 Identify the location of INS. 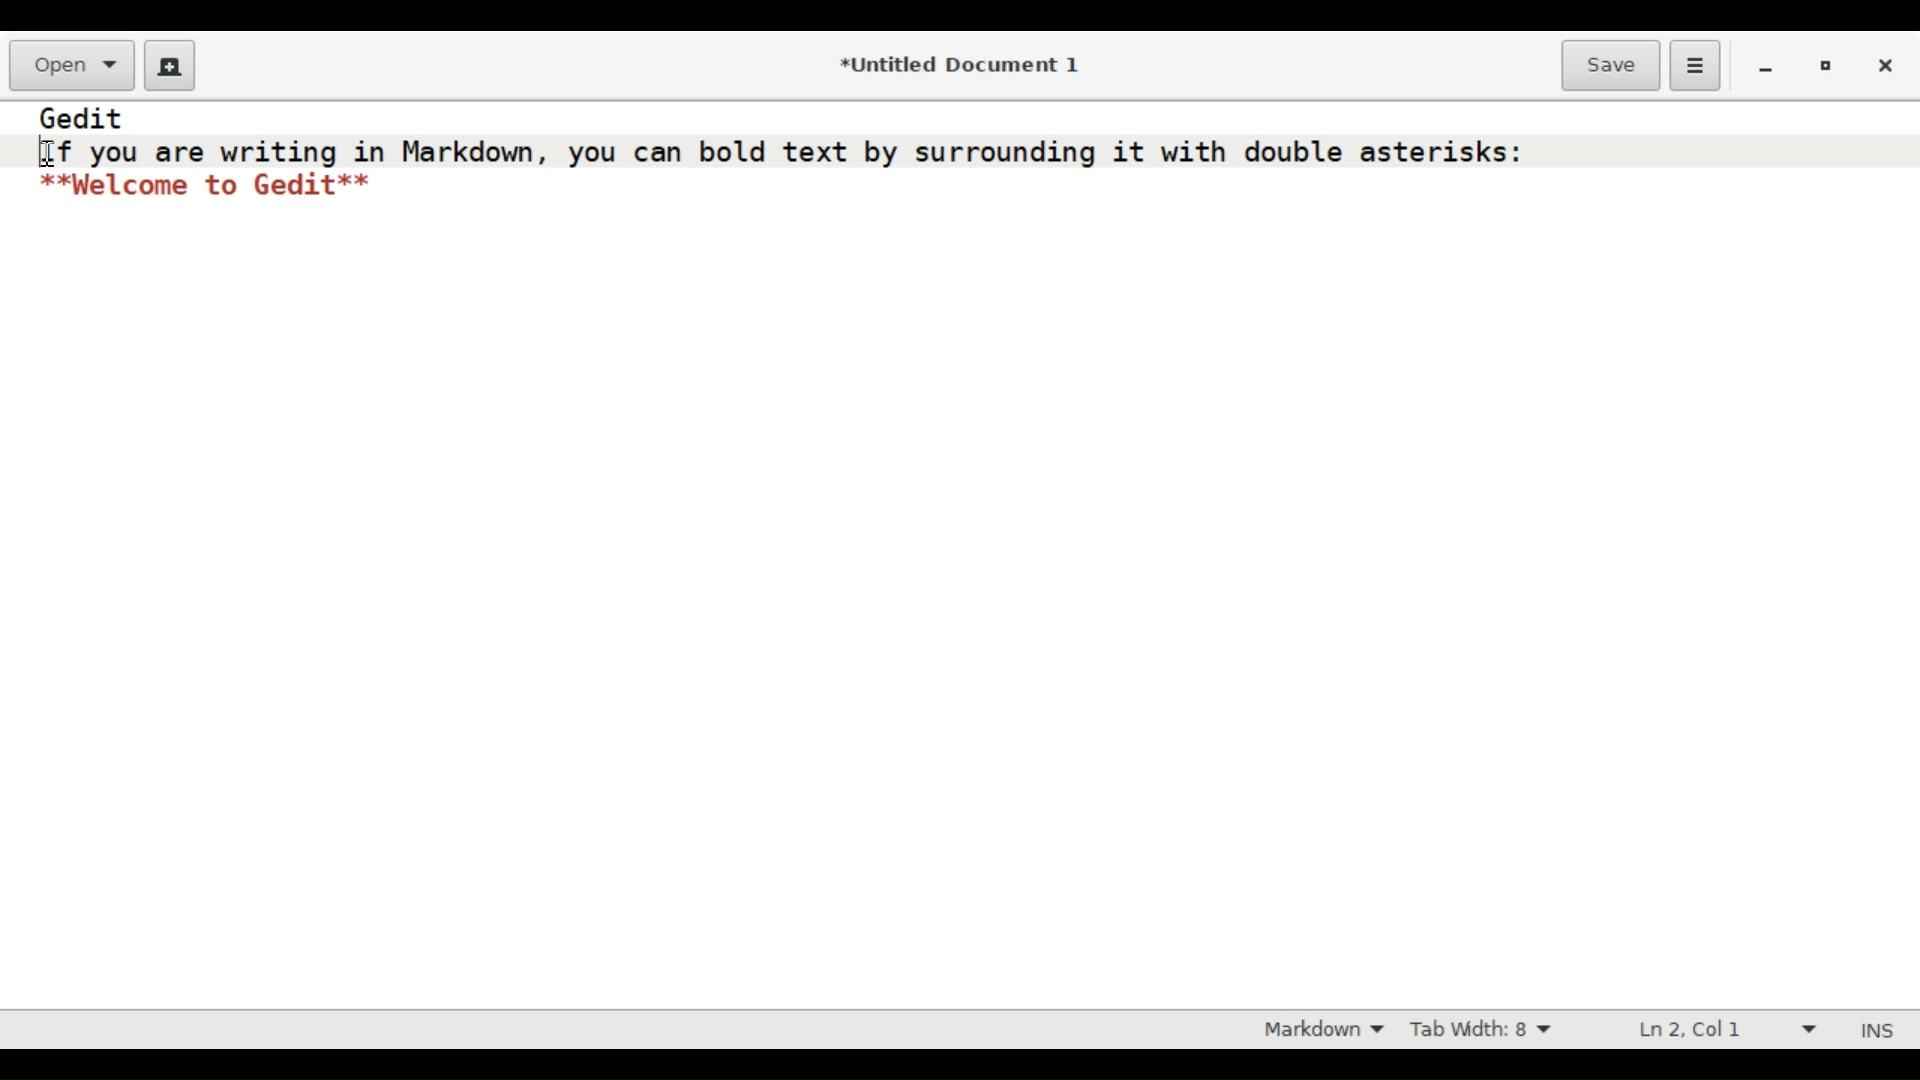
(1881, 1030).